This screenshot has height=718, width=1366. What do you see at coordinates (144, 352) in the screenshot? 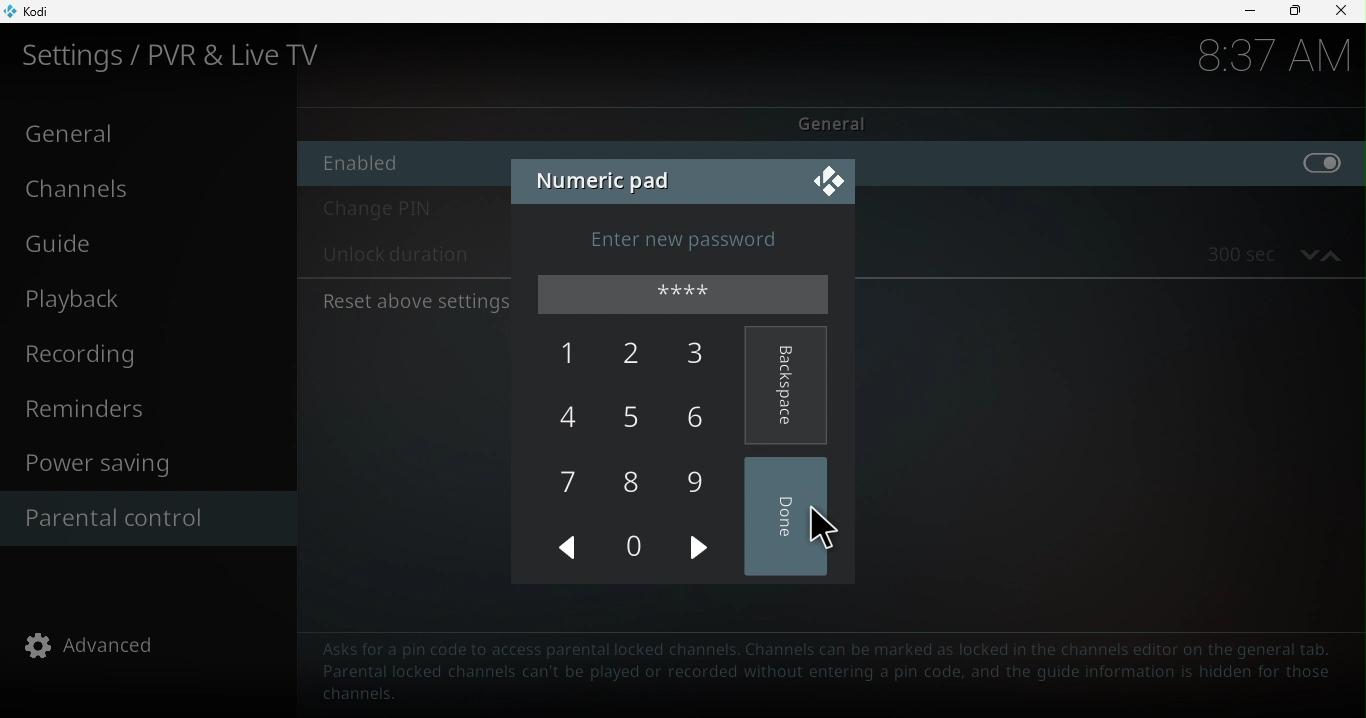
I see `Recording` at bounding box center [144, 352].